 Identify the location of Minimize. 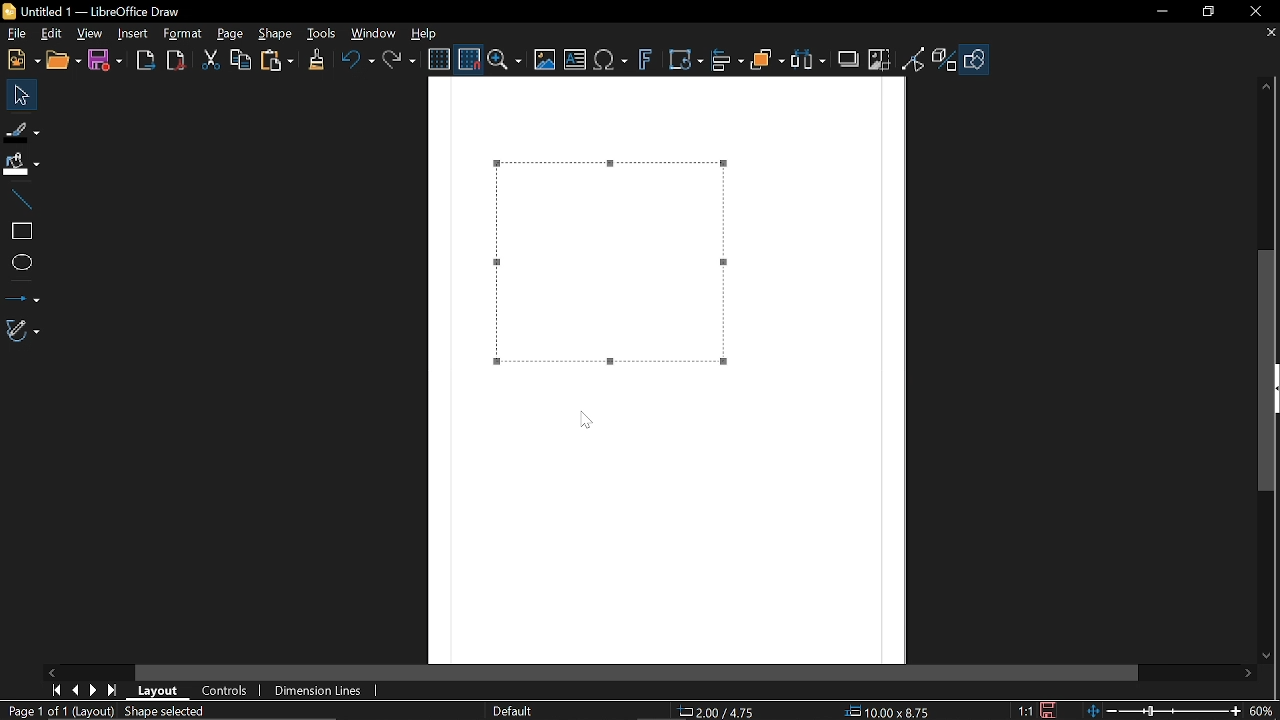
(1164, 12).